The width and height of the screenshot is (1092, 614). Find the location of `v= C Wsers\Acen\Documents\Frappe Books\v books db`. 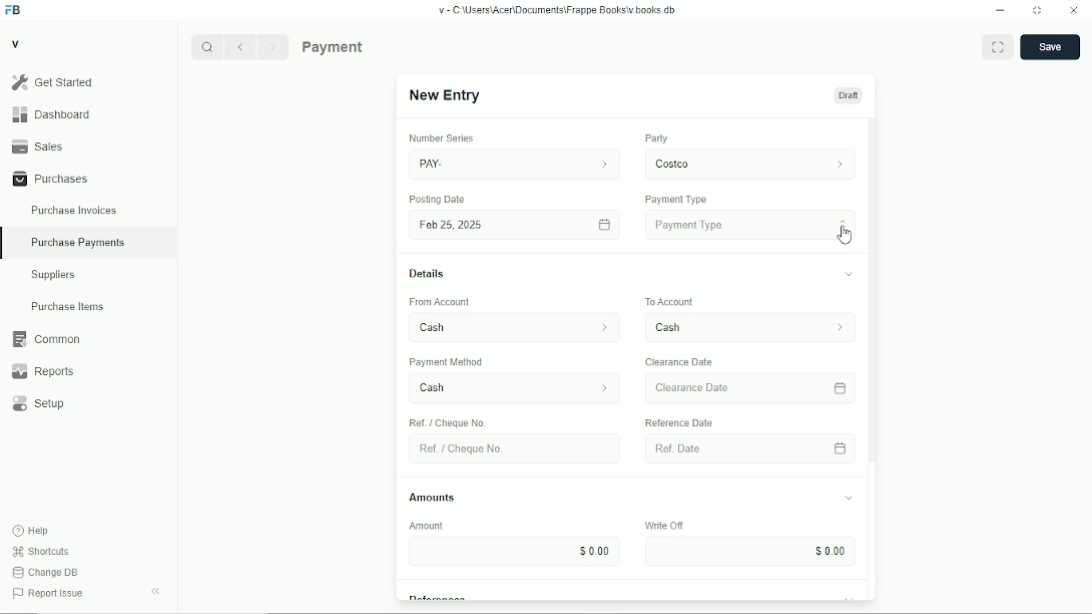

v= C Wsers\Acen\Documents\Frappe Books\v books db is located at coordinates (558, 10).